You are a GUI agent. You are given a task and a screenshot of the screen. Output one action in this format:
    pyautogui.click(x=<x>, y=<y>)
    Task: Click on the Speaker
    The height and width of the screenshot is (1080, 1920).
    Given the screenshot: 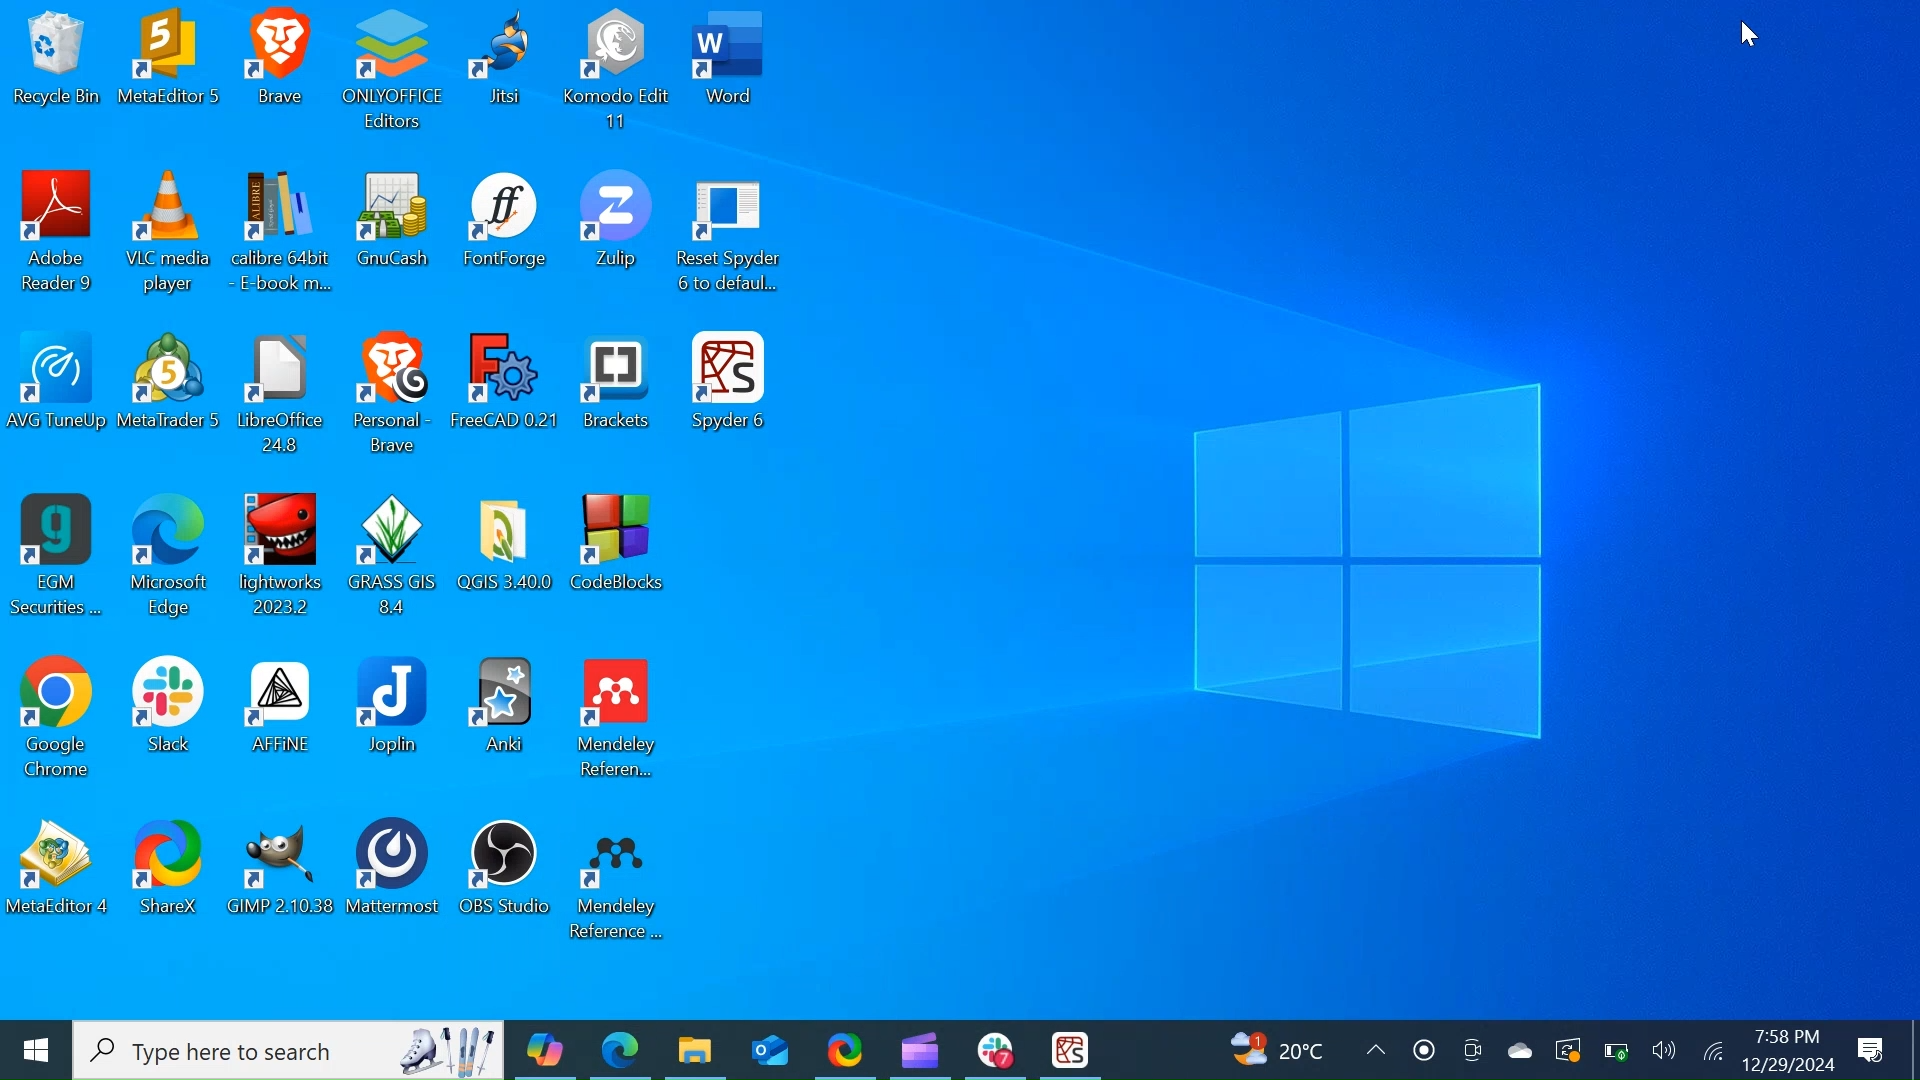 What is the action you would take?
    pyautogui.click(x=1666, y=1051)
    